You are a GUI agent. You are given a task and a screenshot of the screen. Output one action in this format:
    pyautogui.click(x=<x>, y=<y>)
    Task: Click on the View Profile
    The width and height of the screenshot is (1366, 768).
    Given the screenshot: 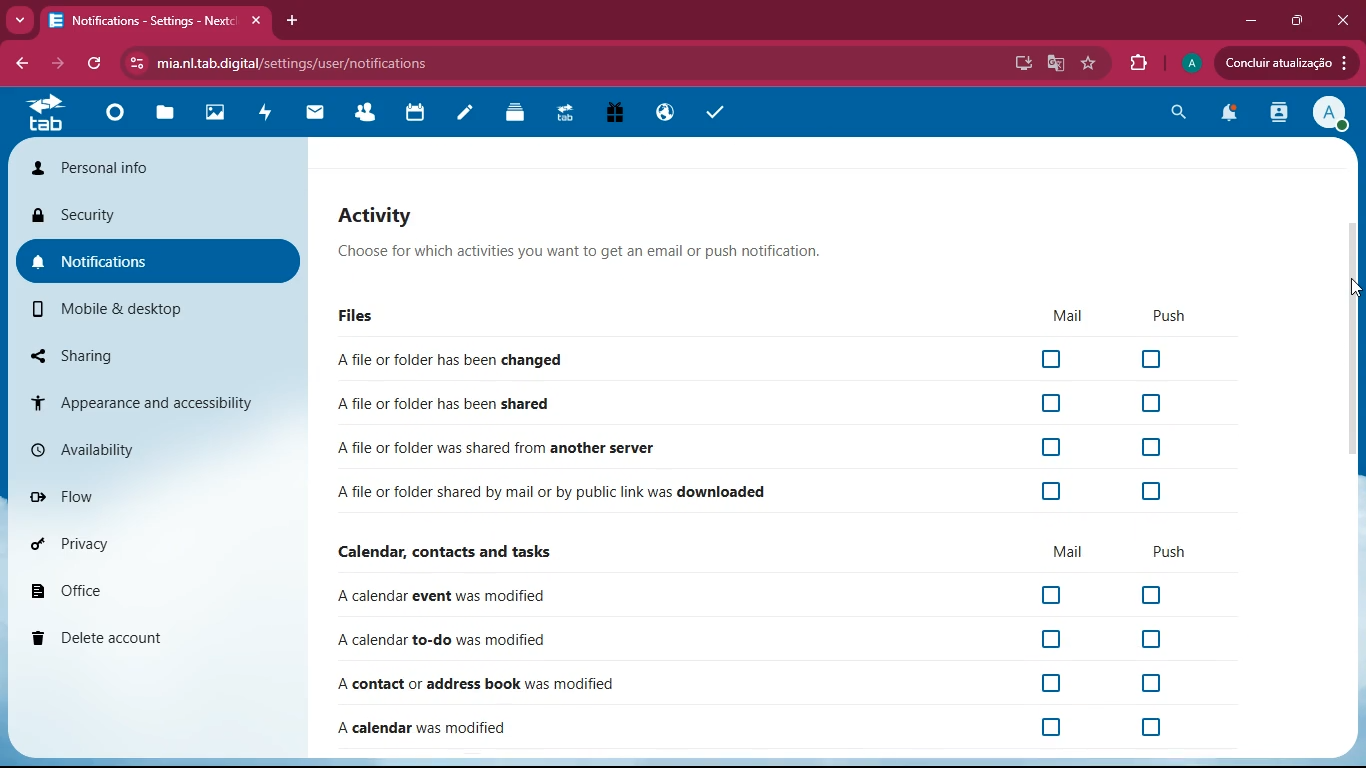 What is the action you would take?
    pyautogui.click(x=1332, y=115)
    